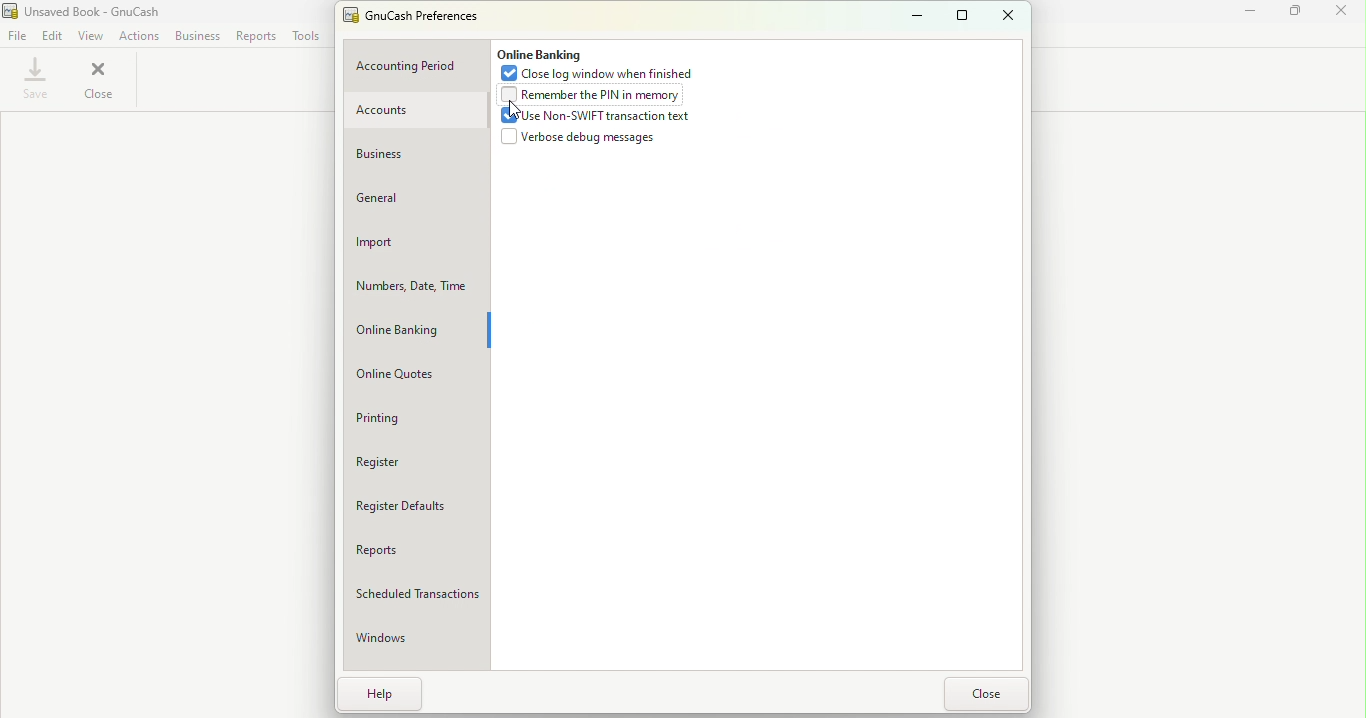 The height and width of the screenshot is (718, 1366). Describe the element at coordinates (35, 82) in the screenshot. I see `Save` at that location.